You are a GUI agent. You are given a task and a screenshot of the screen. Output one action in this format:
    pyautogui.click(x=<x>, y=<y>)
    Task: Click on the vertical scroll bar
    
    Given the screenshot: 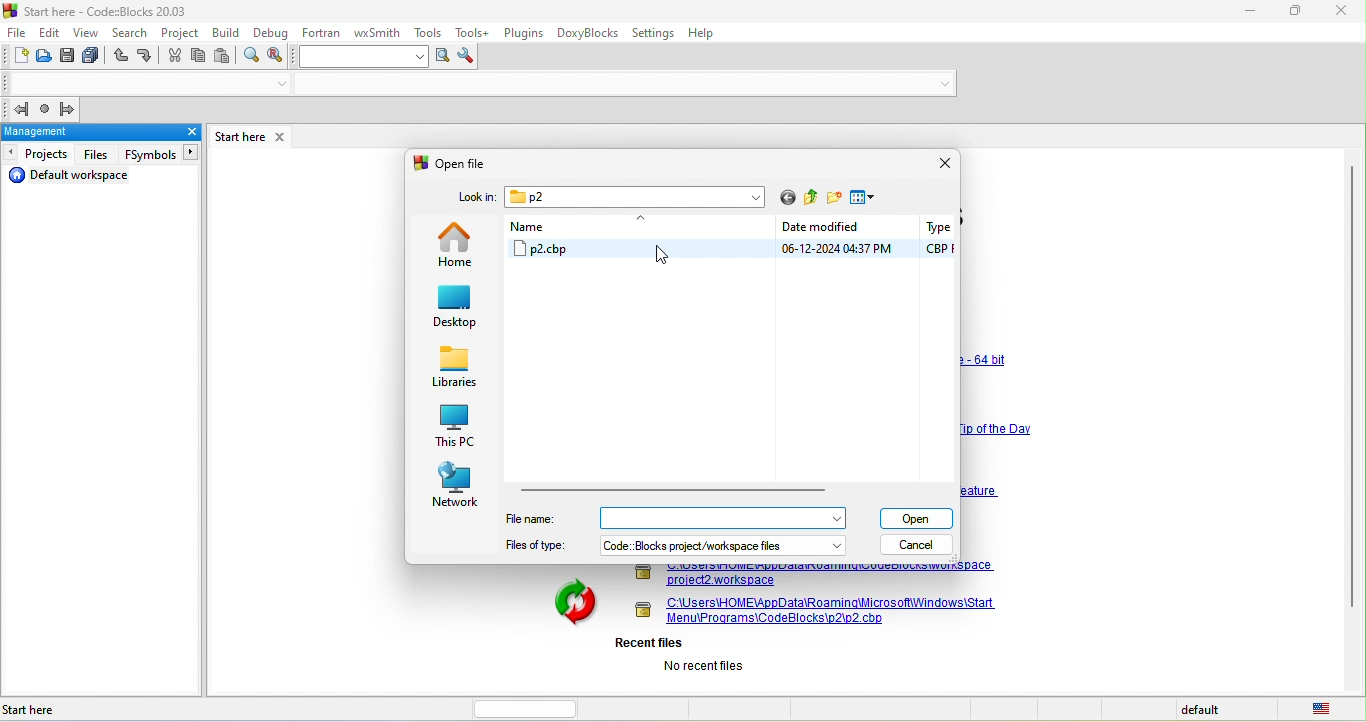 What is the action you would take?
    pyautogui.click(x=1352, y=386)
    